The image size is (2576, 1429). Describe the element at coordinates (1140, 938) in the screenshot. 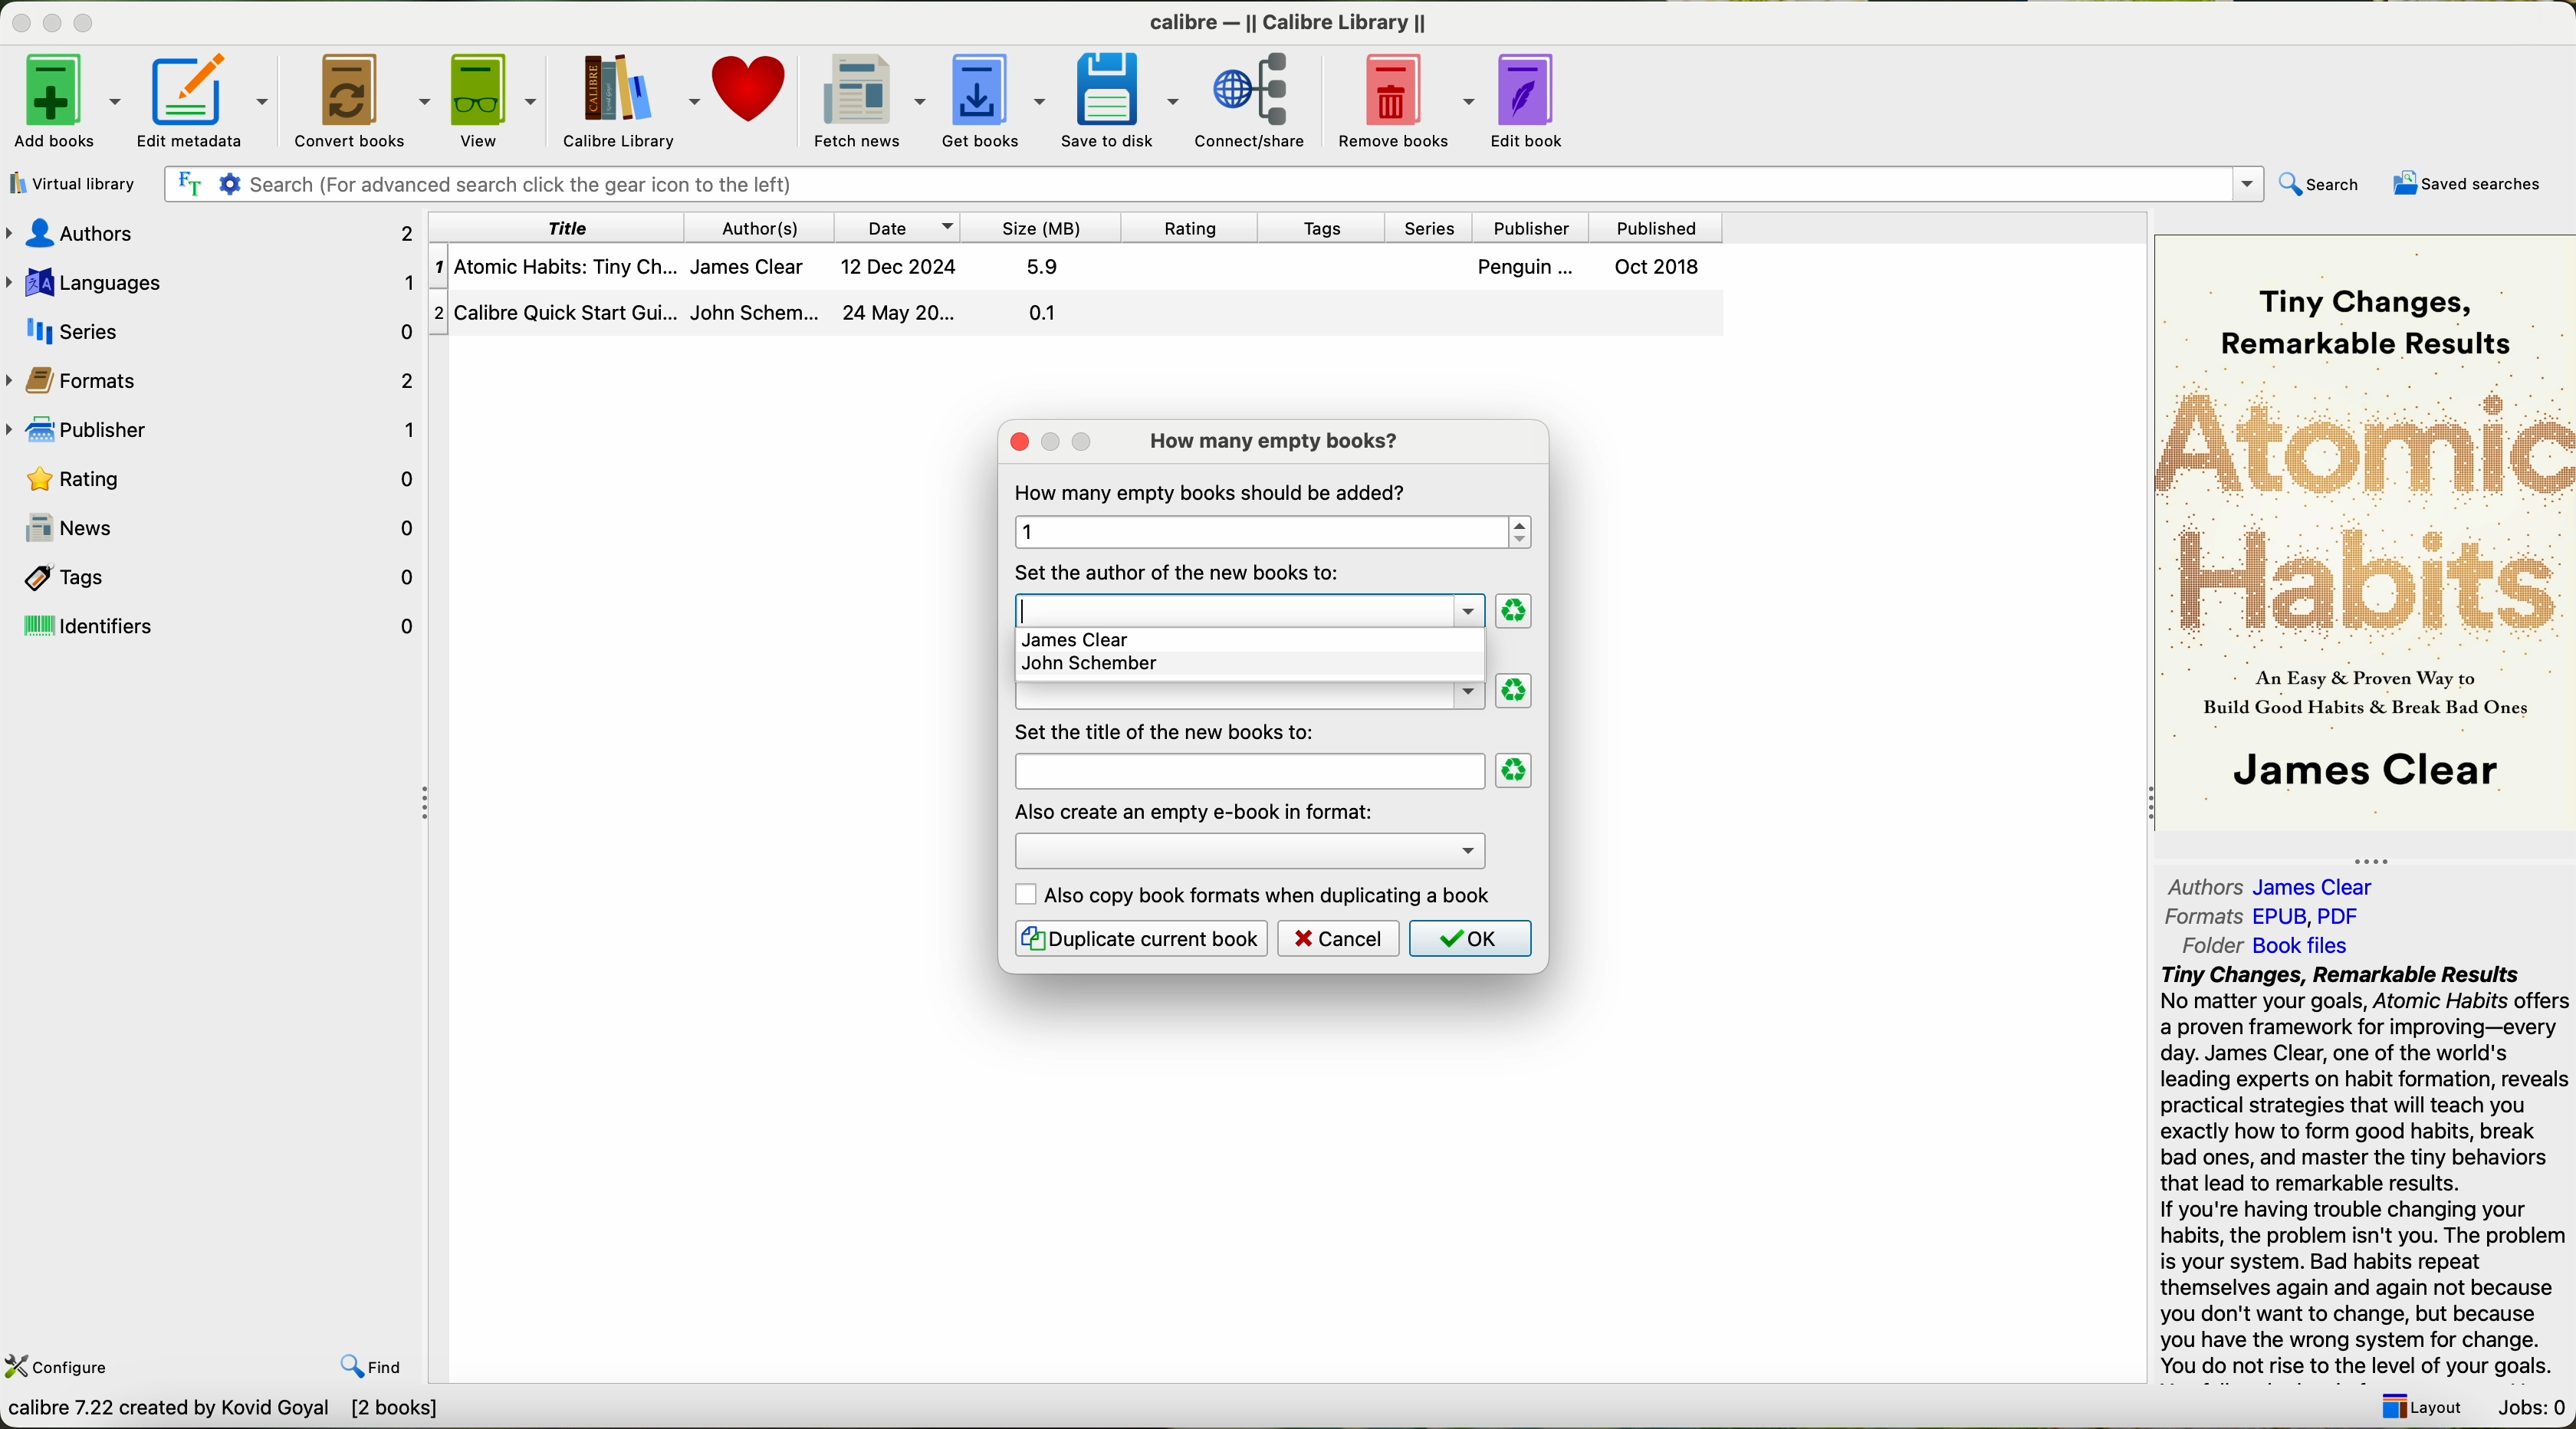

I see `duplicate current book` at that location.